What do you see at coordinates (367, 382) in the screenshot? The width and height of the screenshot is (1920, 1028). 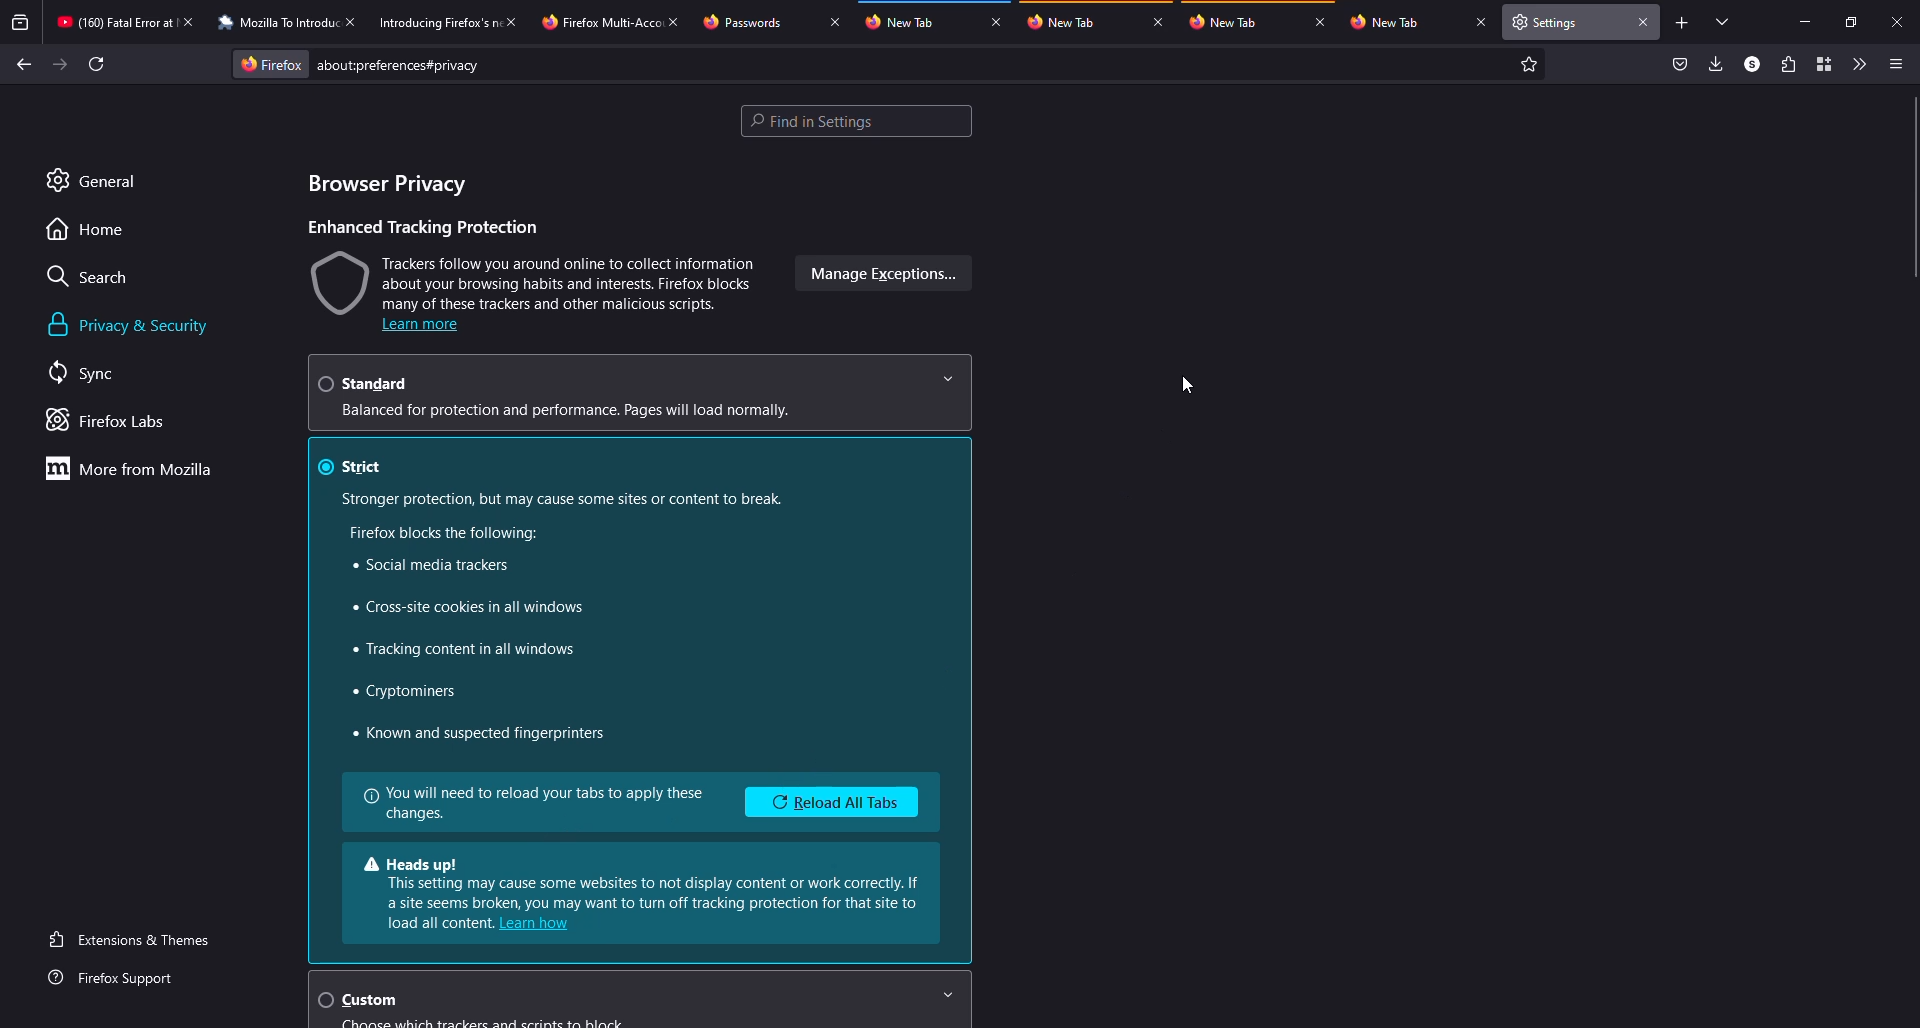 I see `standard ` at bounding box center [367, 382].